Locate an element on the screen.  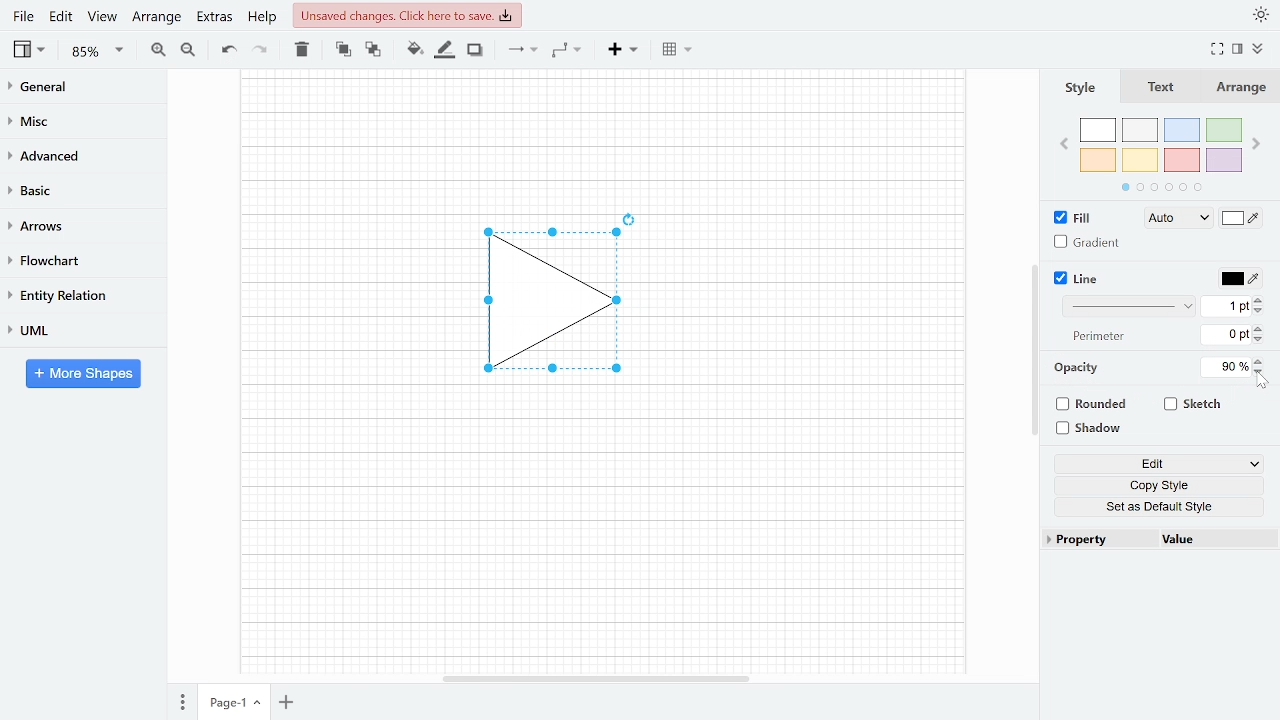
General is located at coordinates (76, 89).